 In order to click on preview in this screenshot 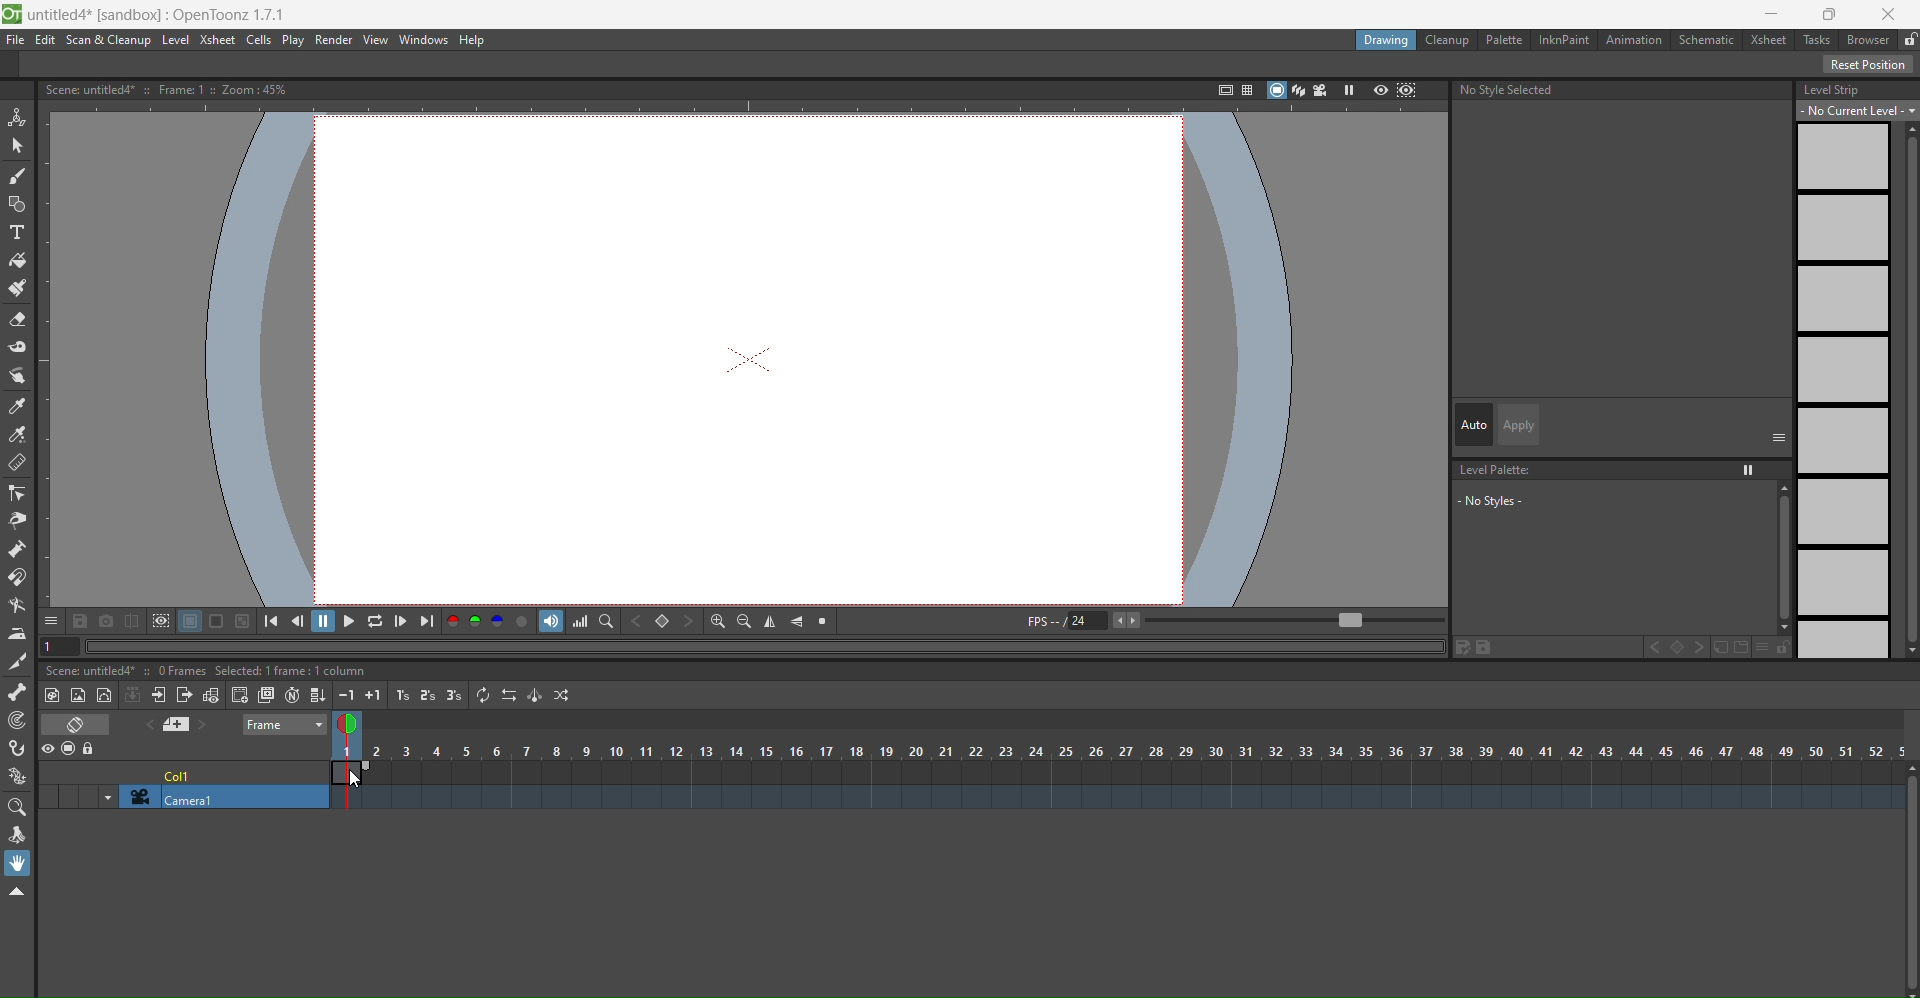, I will do `click(1380, 92)`.